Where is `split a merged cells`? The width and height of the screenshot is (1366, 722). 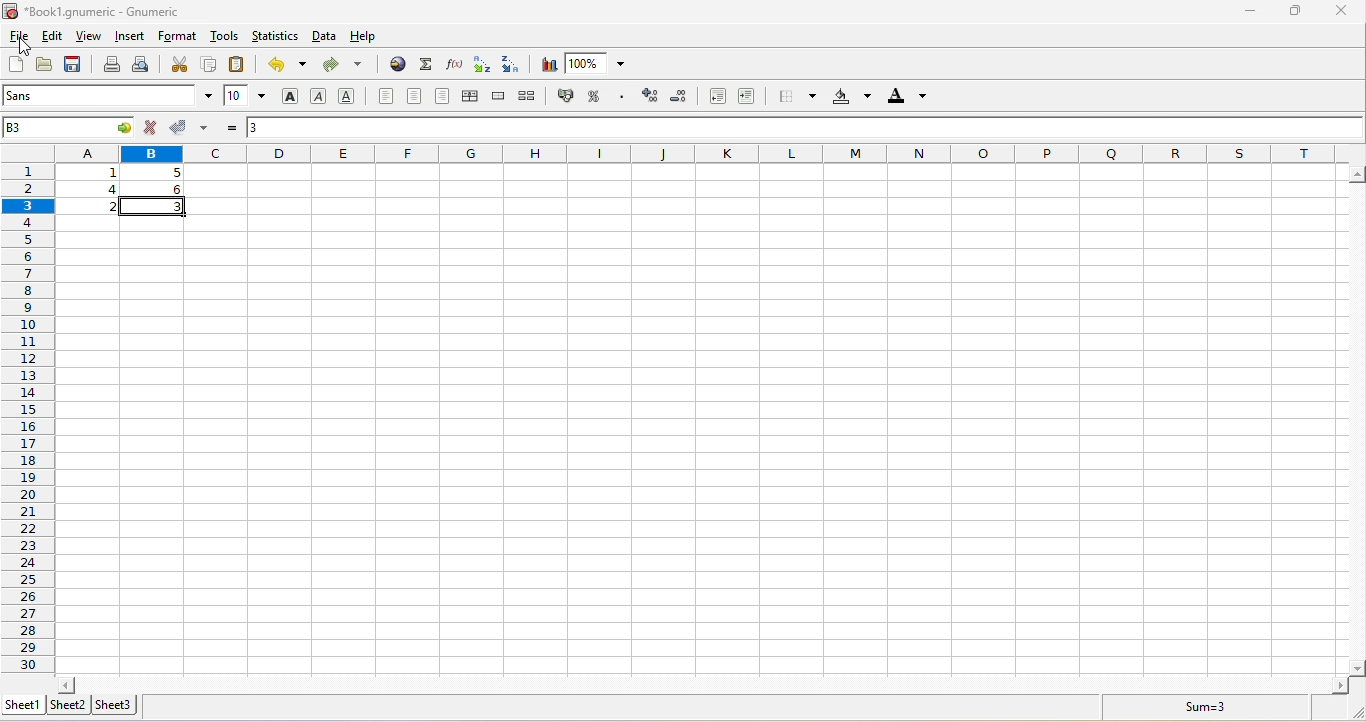
split a merged cells is located at coordinates (532, 98).